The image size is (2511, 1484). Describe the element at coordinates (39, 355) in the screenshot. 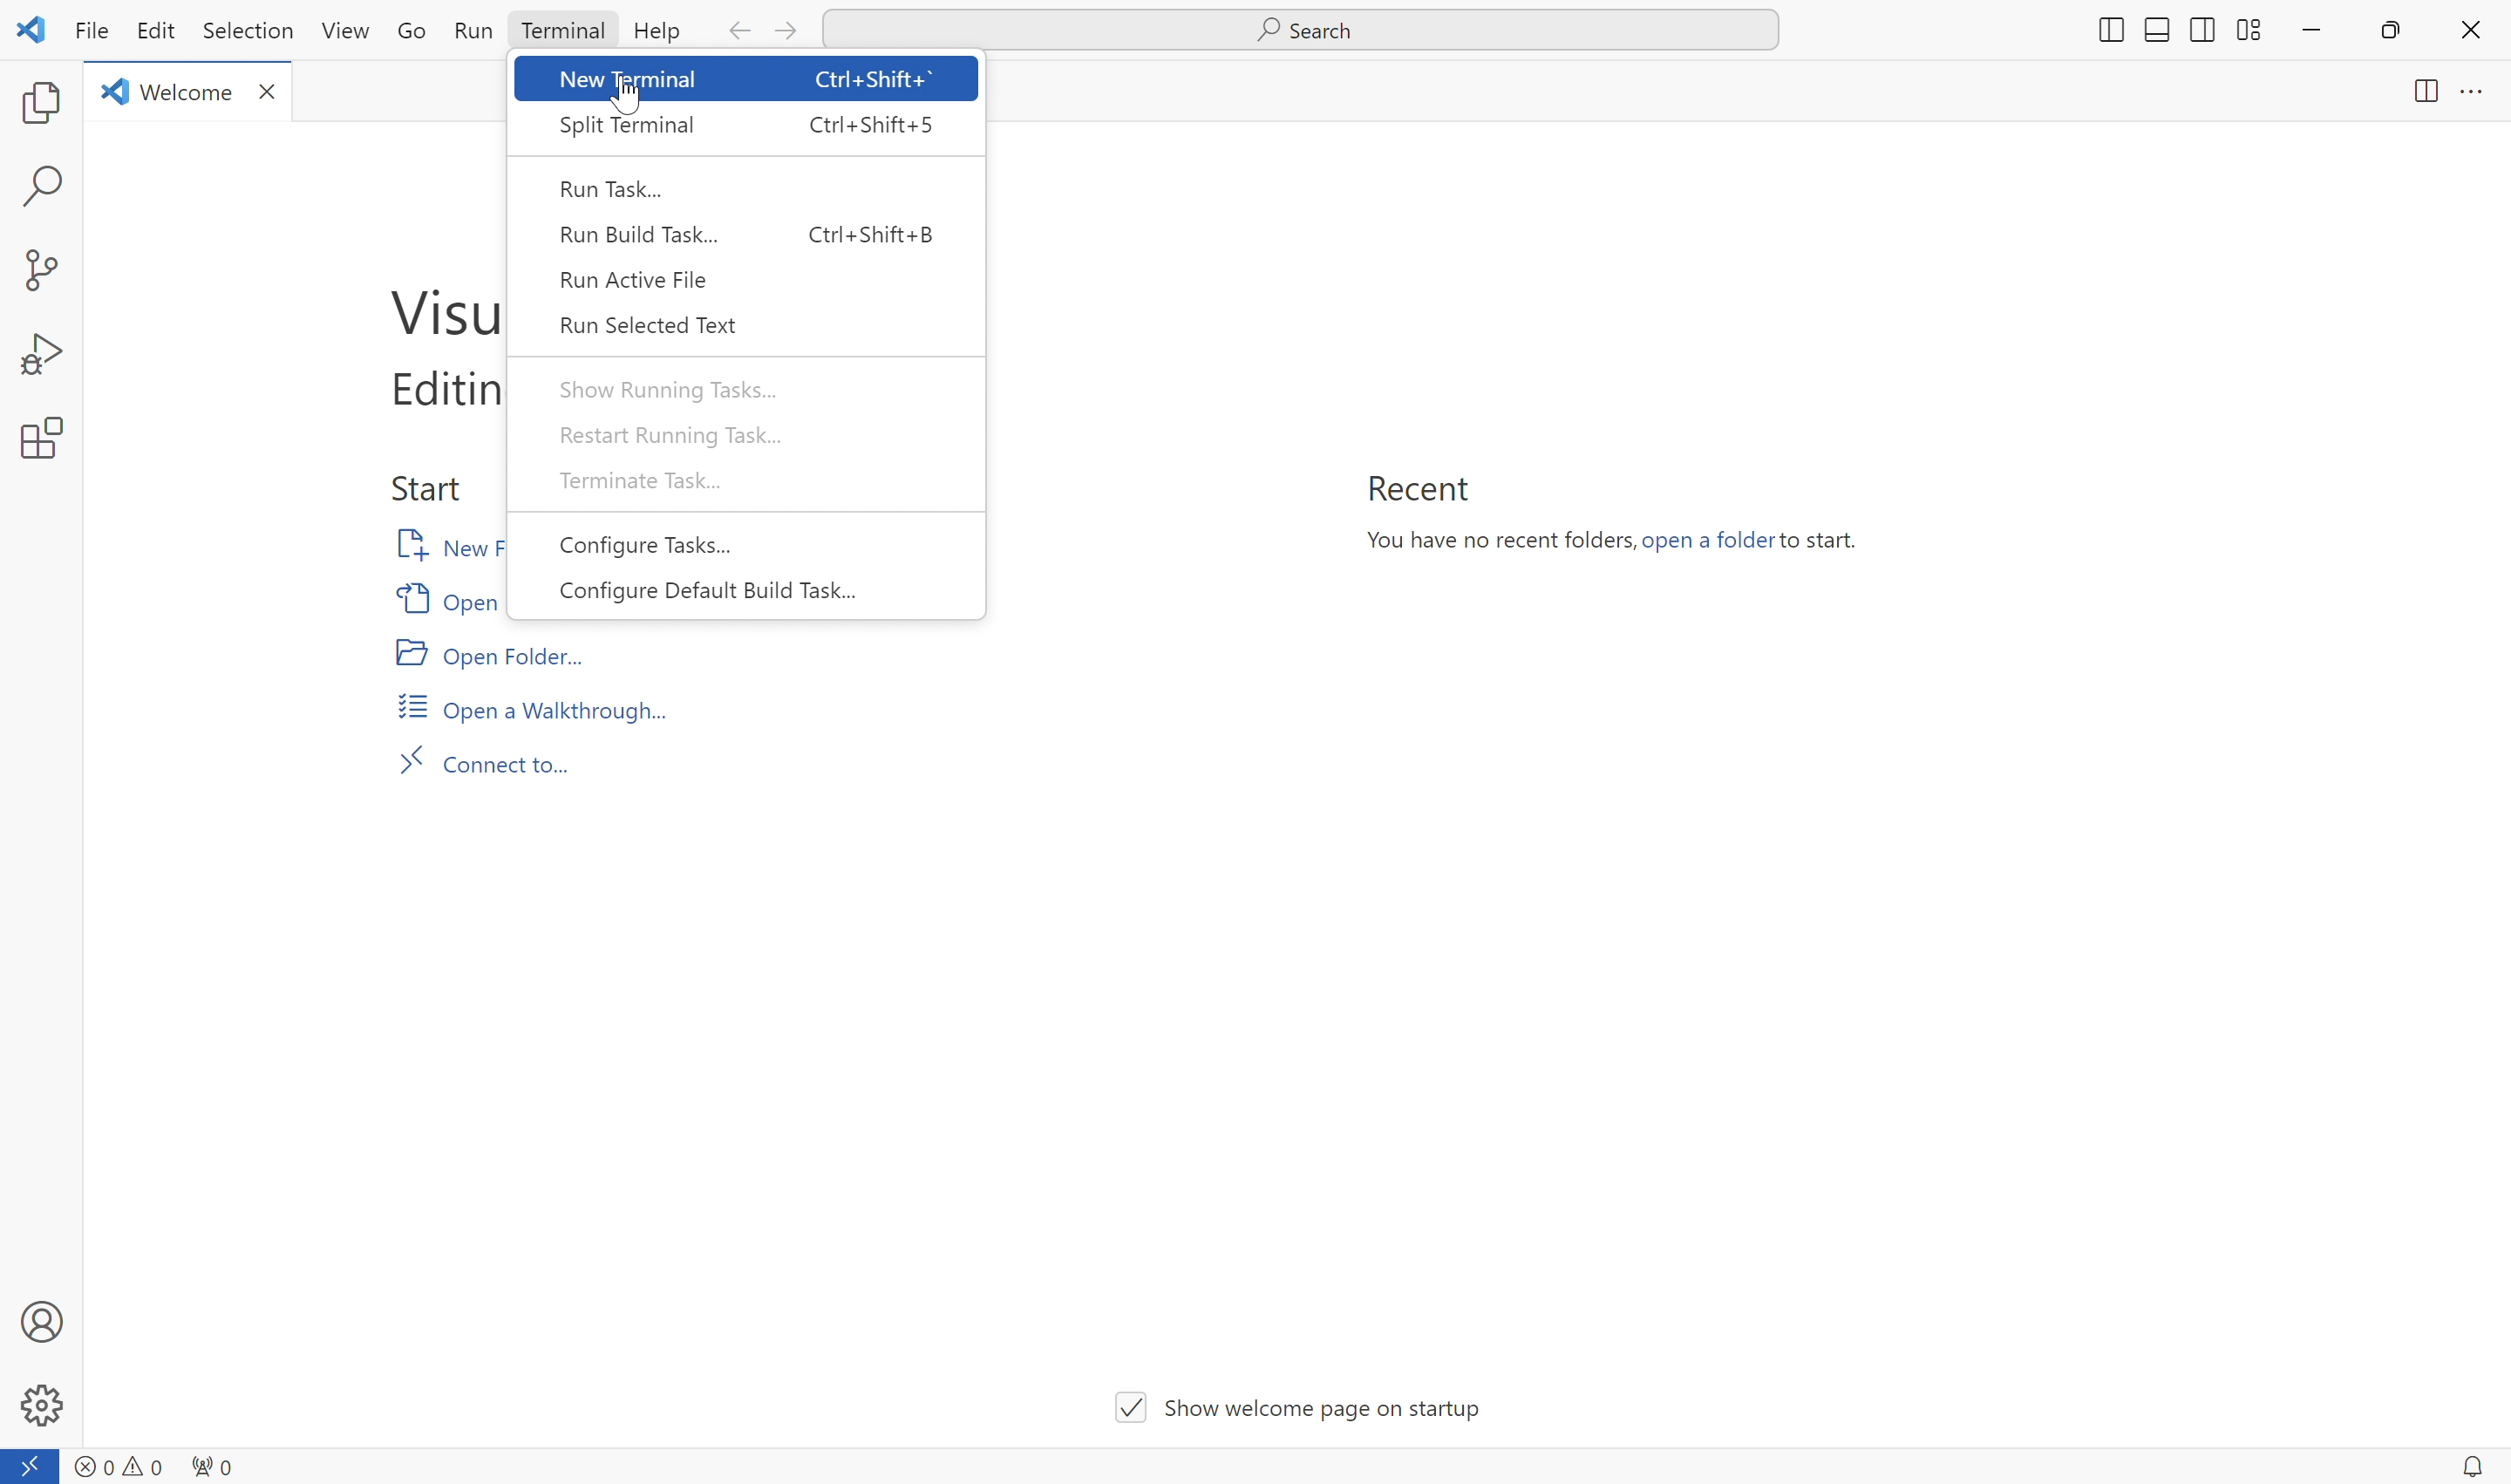

I see `run and debug` at that location.